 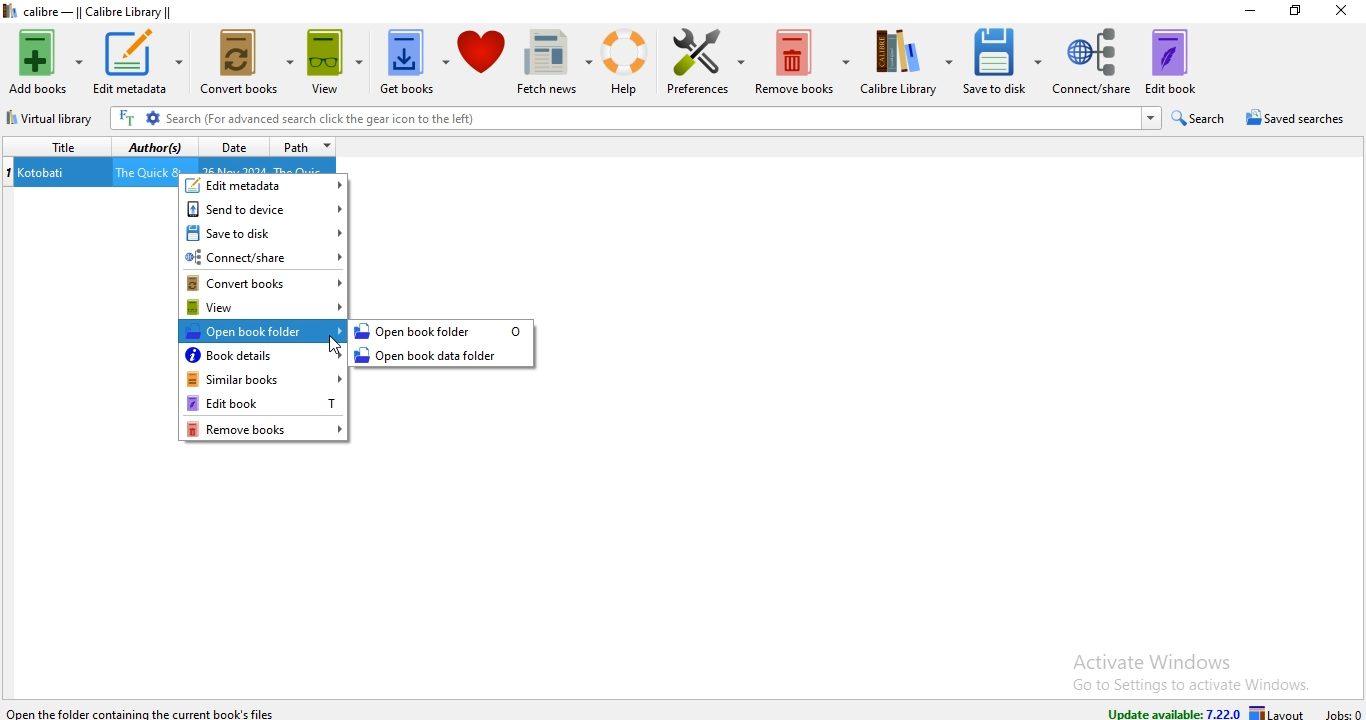 What do you see at coordinates (45, 173) in the screenshot?
I see `Kotobati` at bounding box center [45, 173].